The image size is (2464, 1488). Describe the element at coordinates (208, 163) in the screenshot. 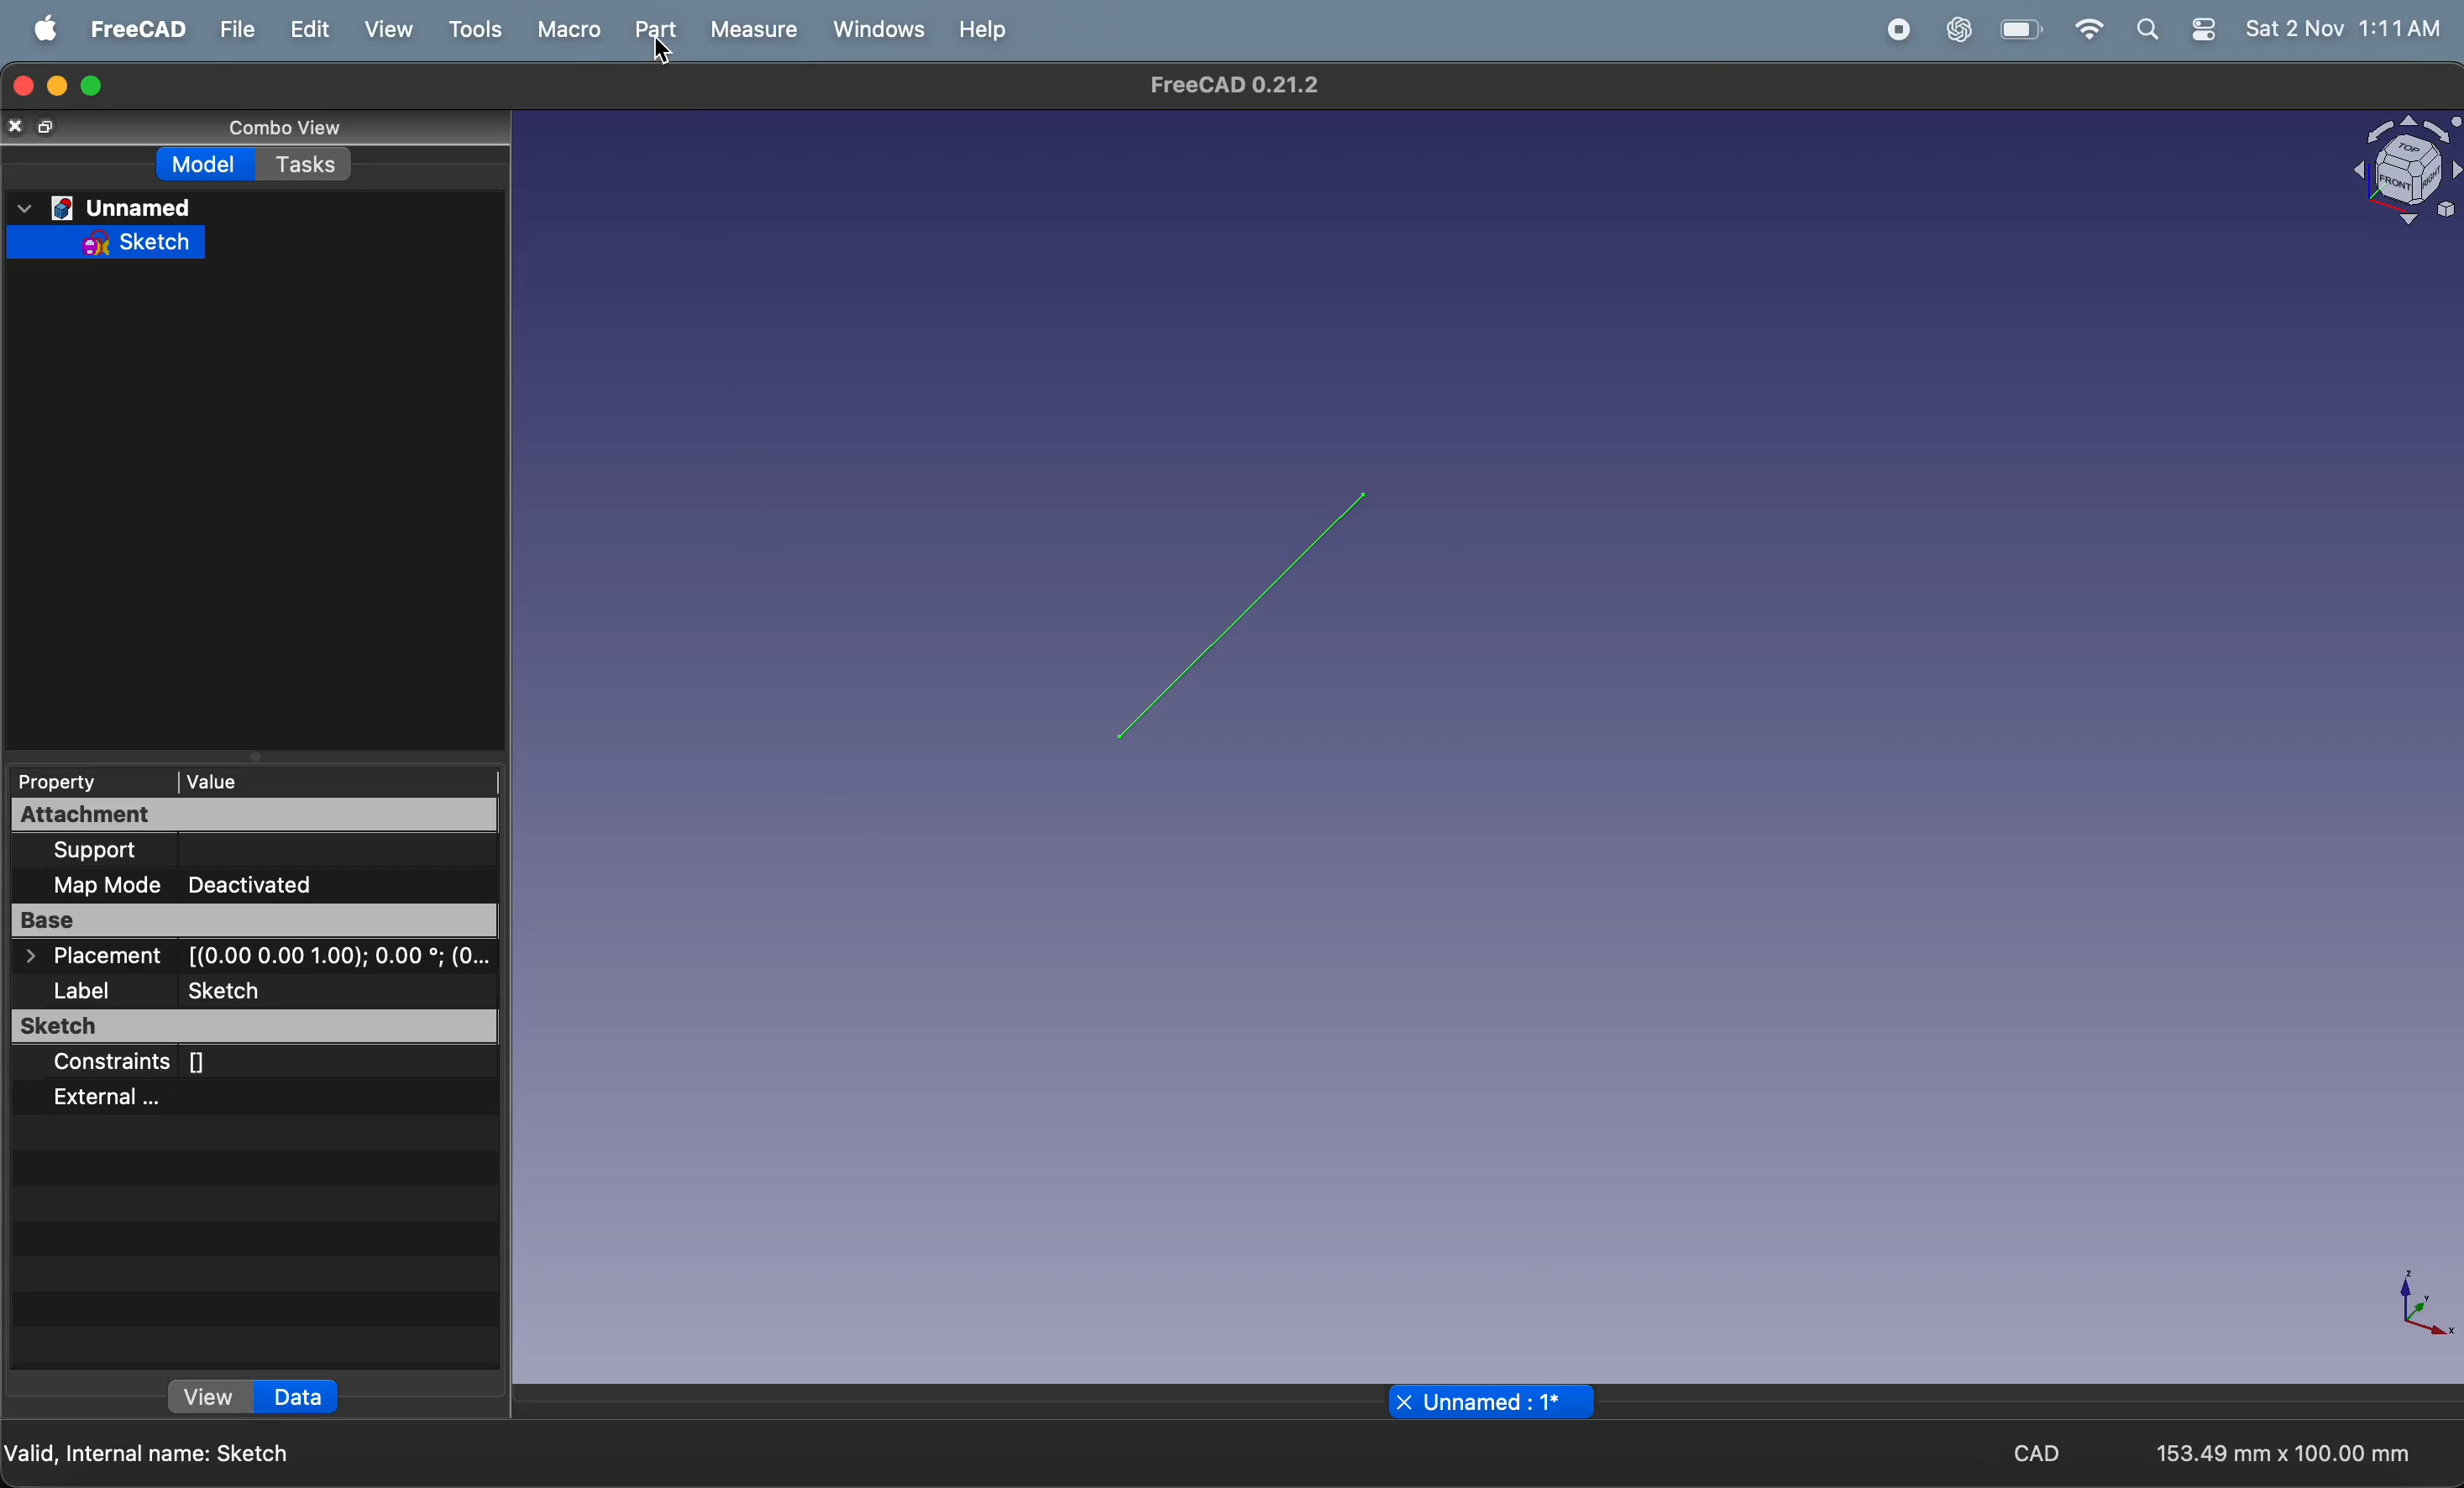

I see `model` at that location.